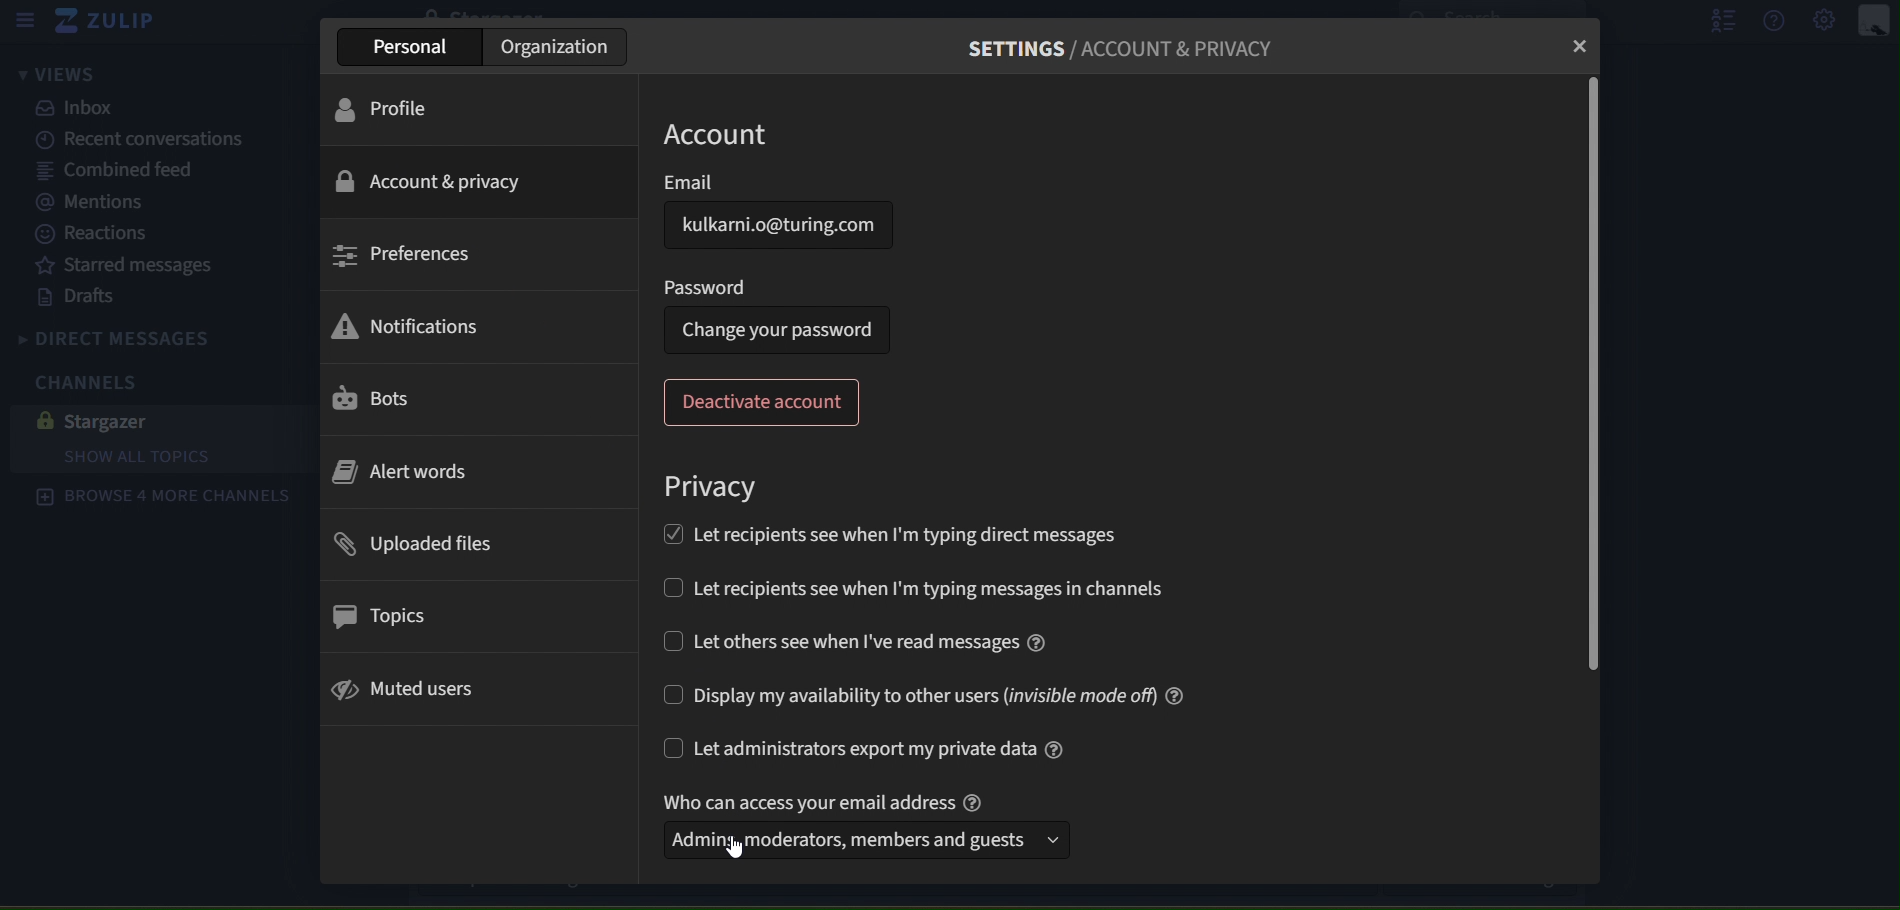  I want to click on settings/account and privacy, so click(1131, 51).